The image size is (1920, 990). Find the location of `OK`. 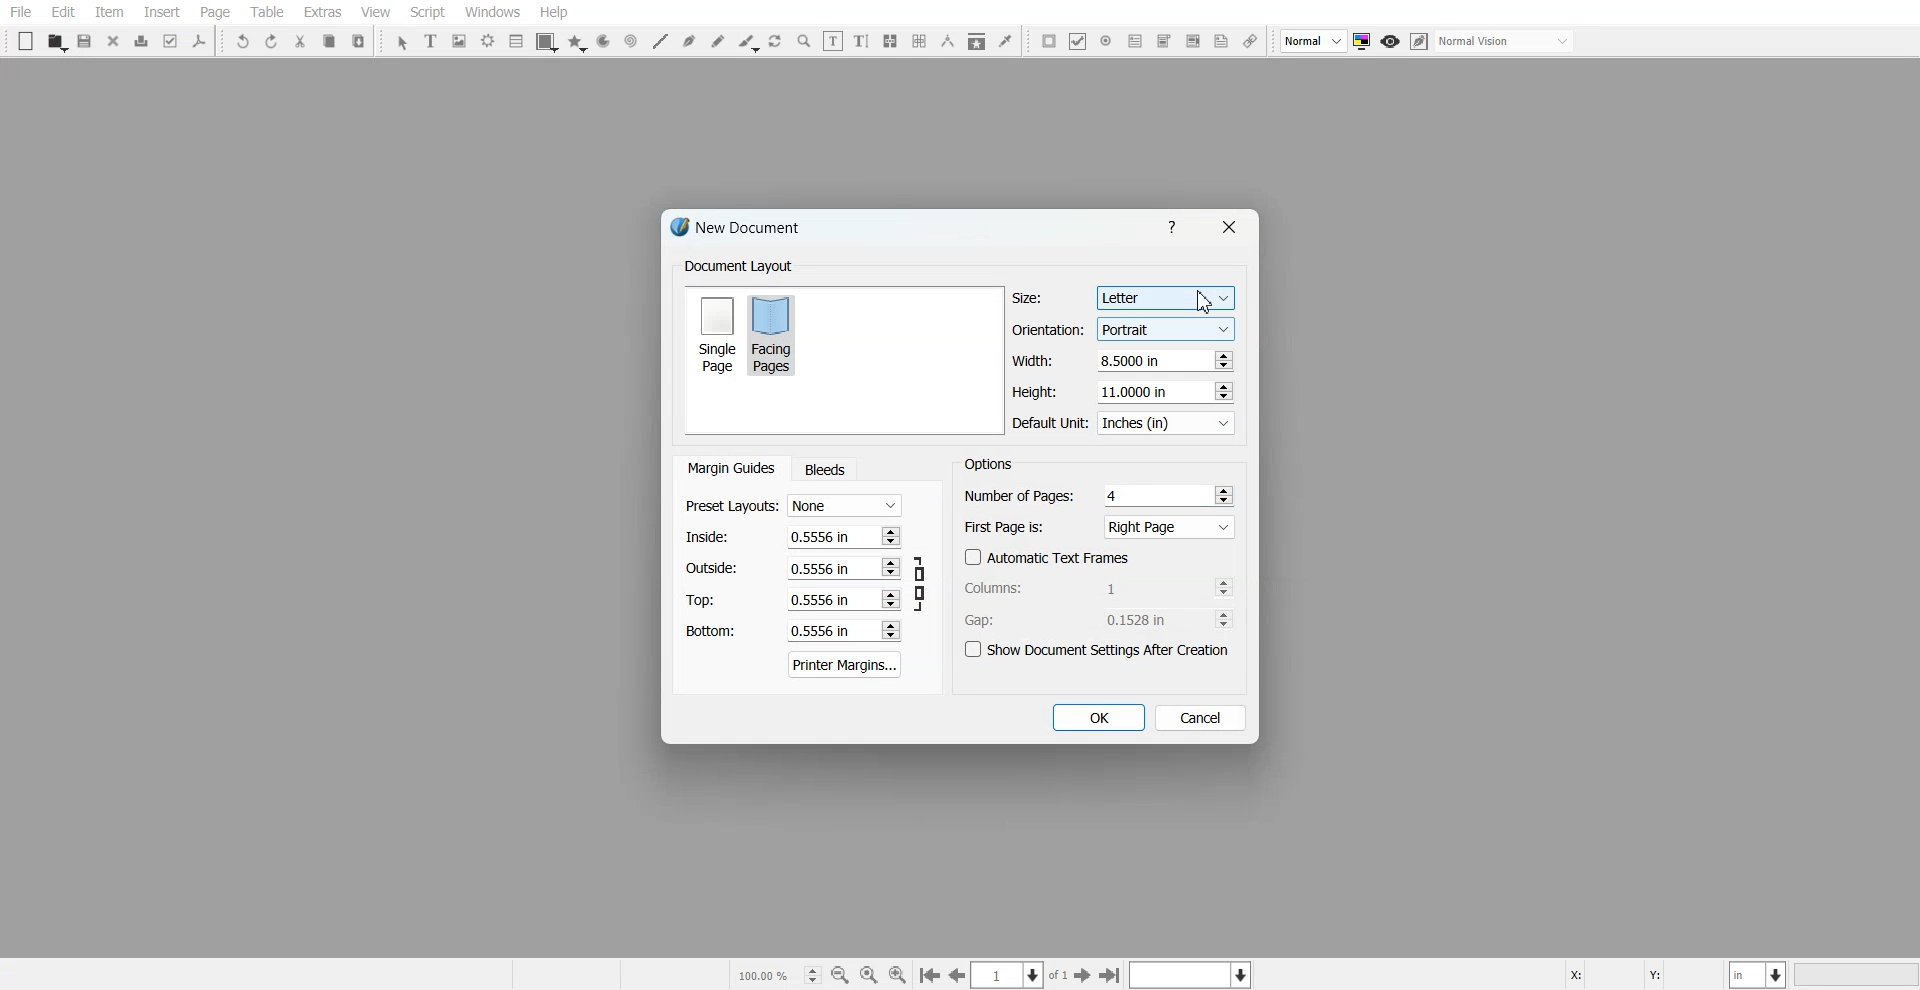

OK is located at coordinates (1097, 718).